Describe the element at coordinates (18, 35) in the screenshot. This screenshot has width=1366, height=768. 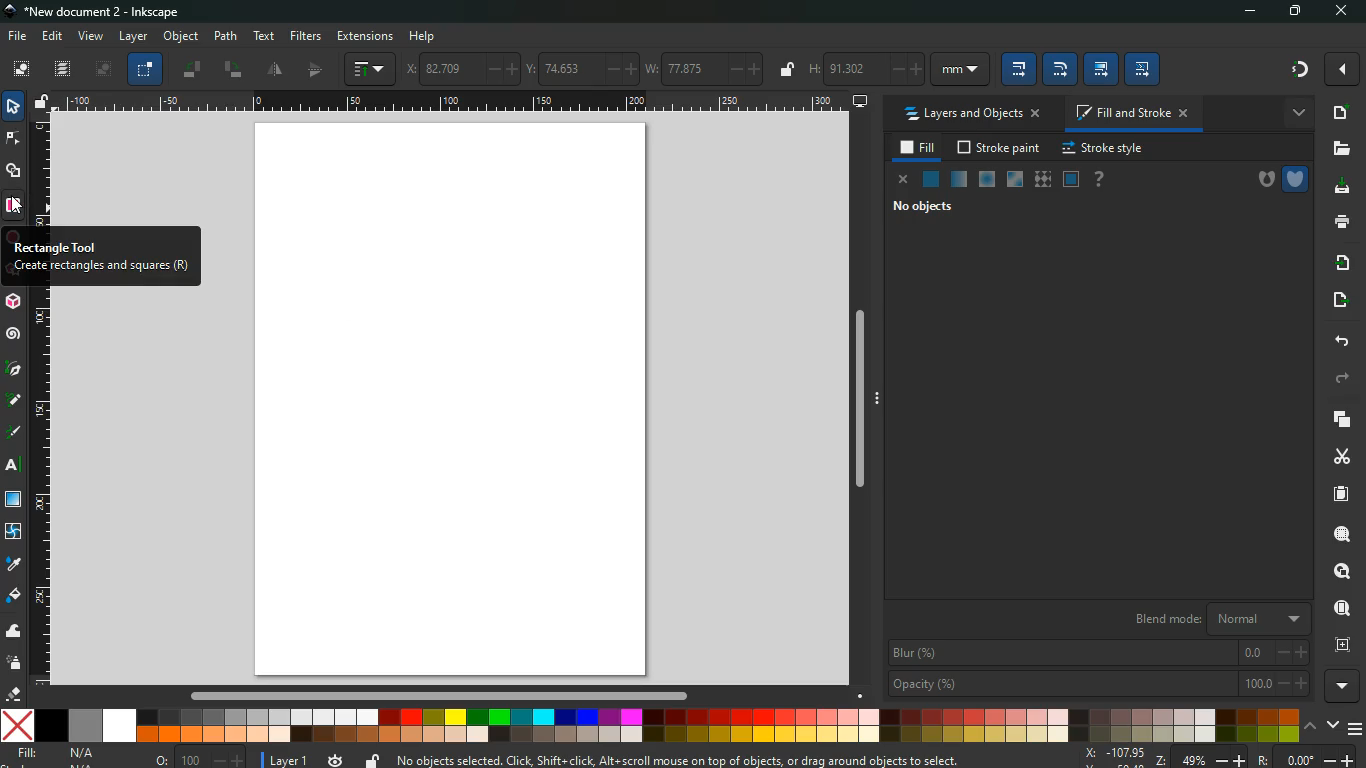
I see `file` at that location.